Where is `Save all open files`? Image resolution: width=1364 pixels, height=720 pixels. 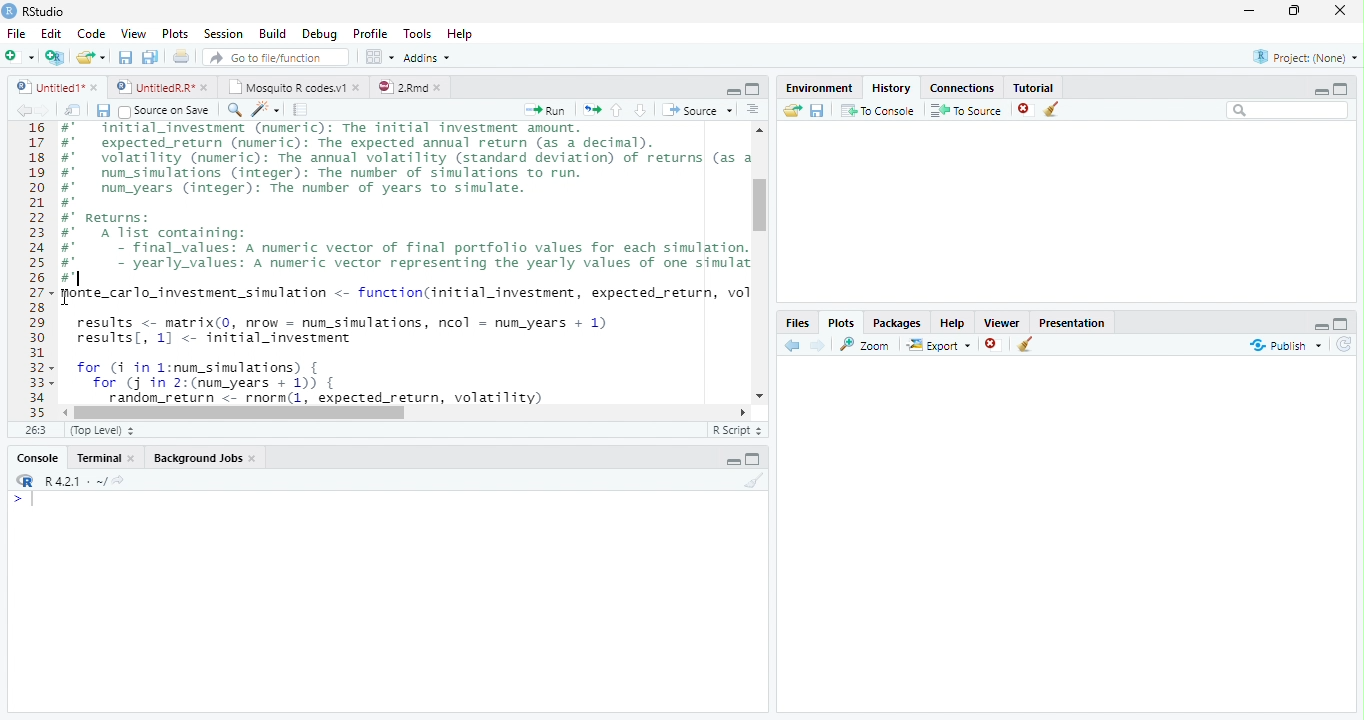
Save all open files is located at coordinates (149, 57).